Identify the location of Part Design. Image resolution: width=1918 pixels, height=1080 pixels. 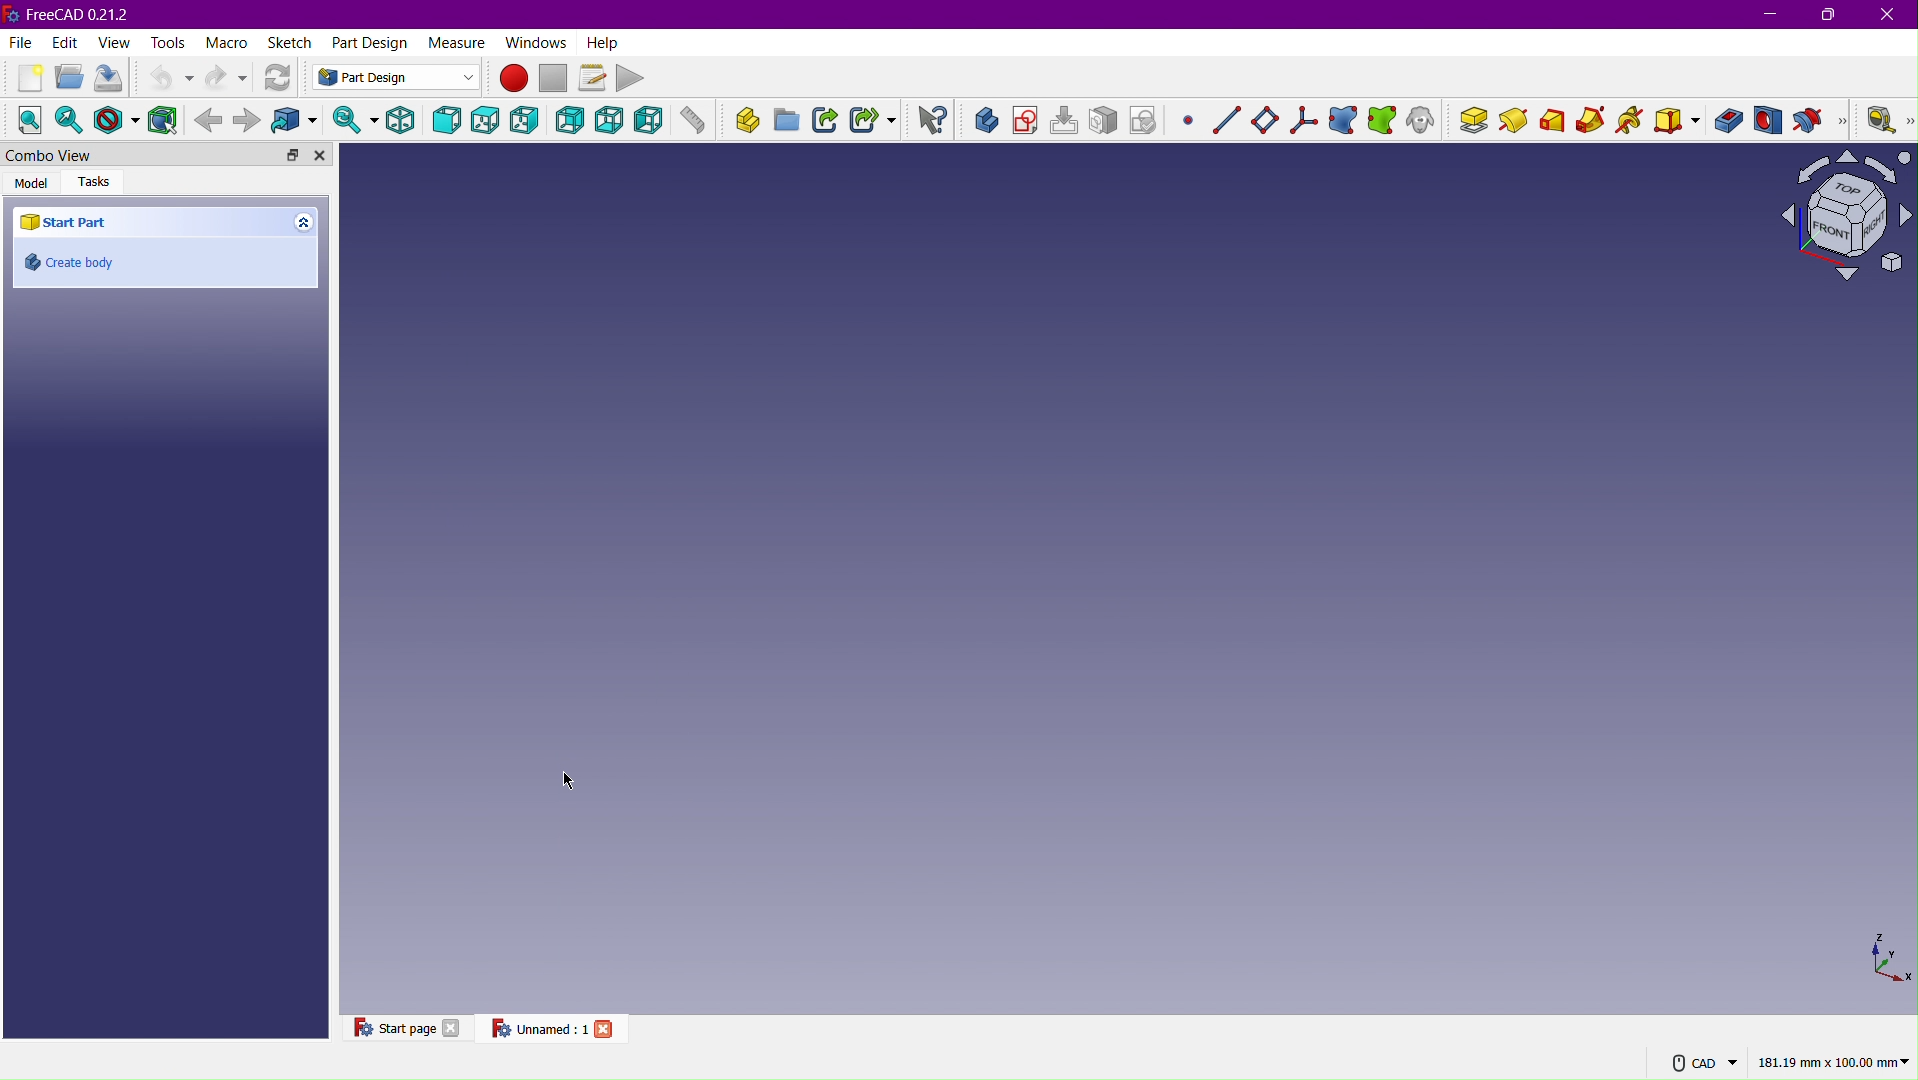
(401, 77).